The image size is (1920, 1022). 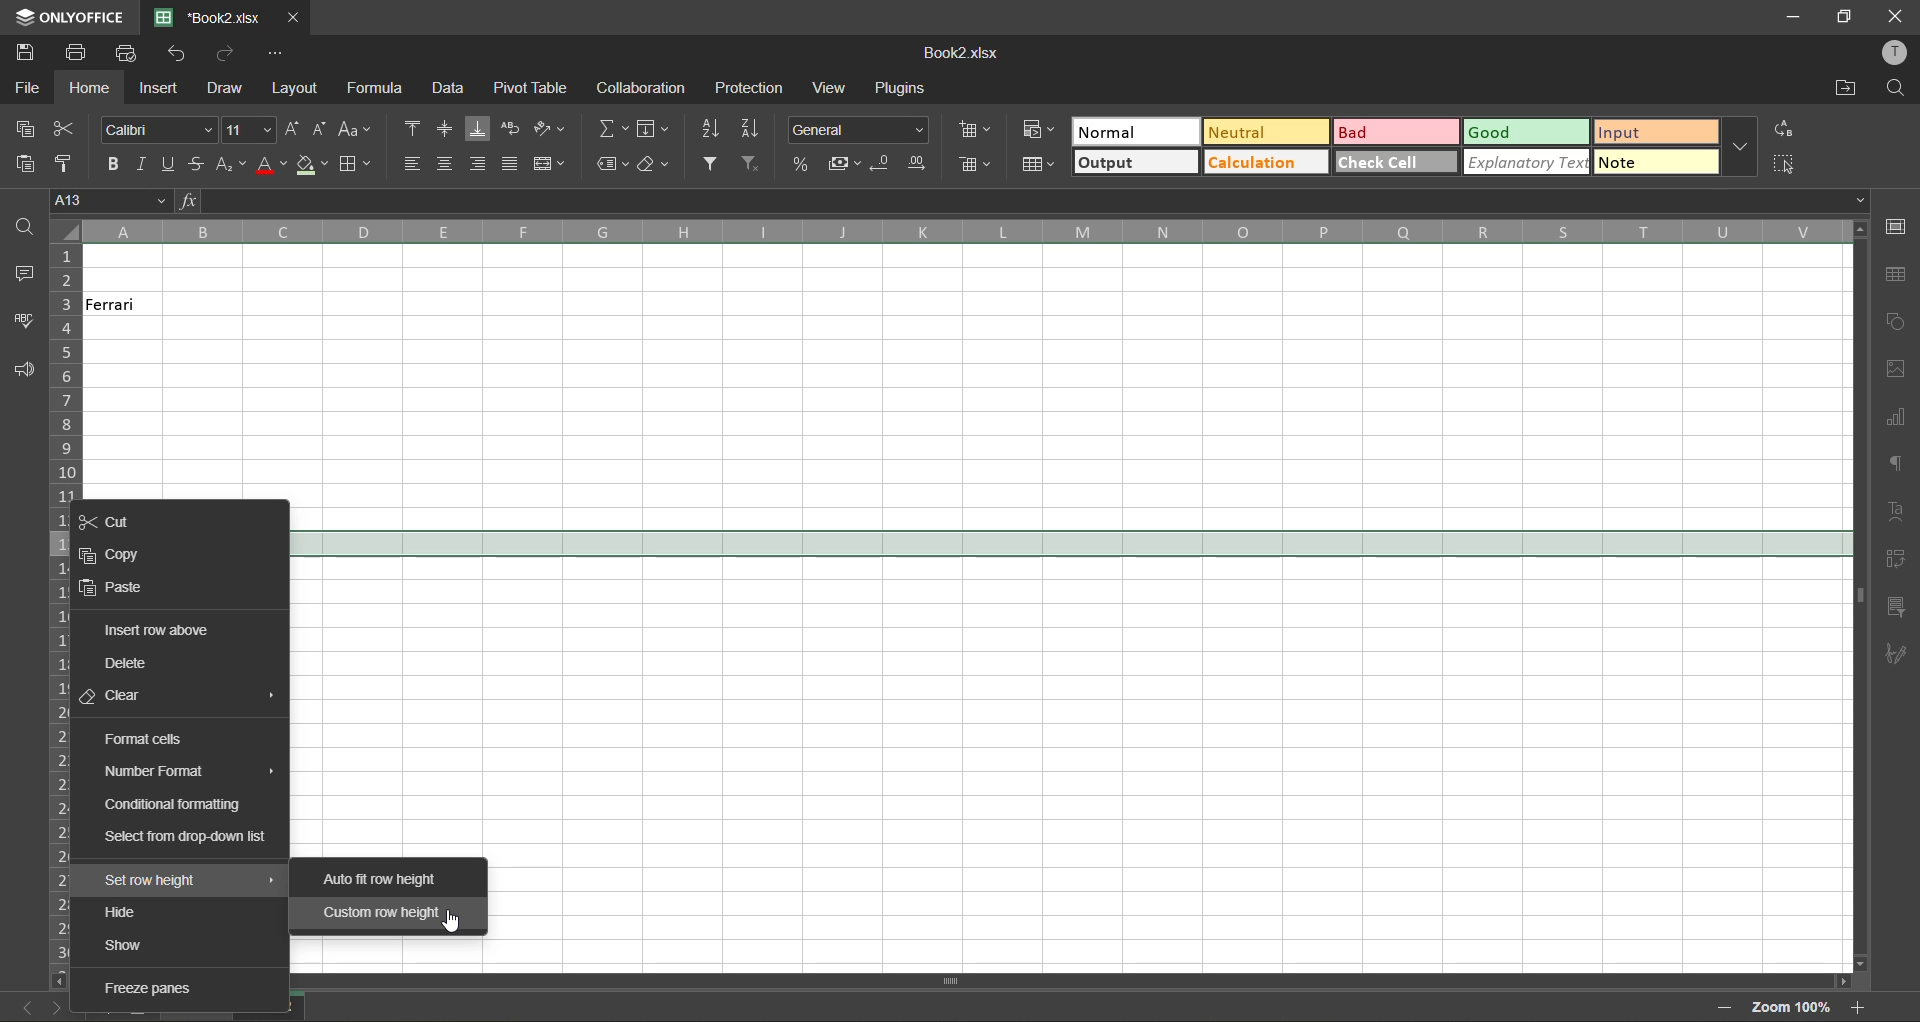 I want to click on signature, so click(x=1900, y=653).